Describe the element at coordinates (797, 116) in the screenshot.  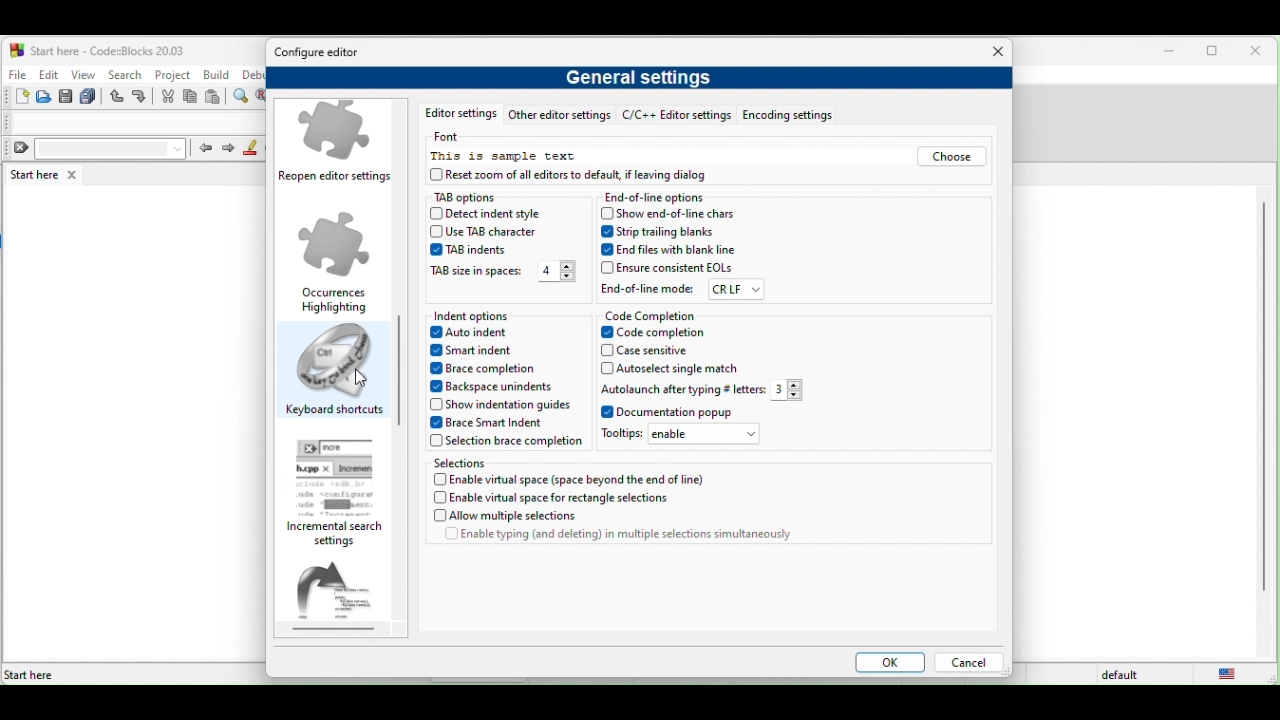
I see `encoding settings` at that location.